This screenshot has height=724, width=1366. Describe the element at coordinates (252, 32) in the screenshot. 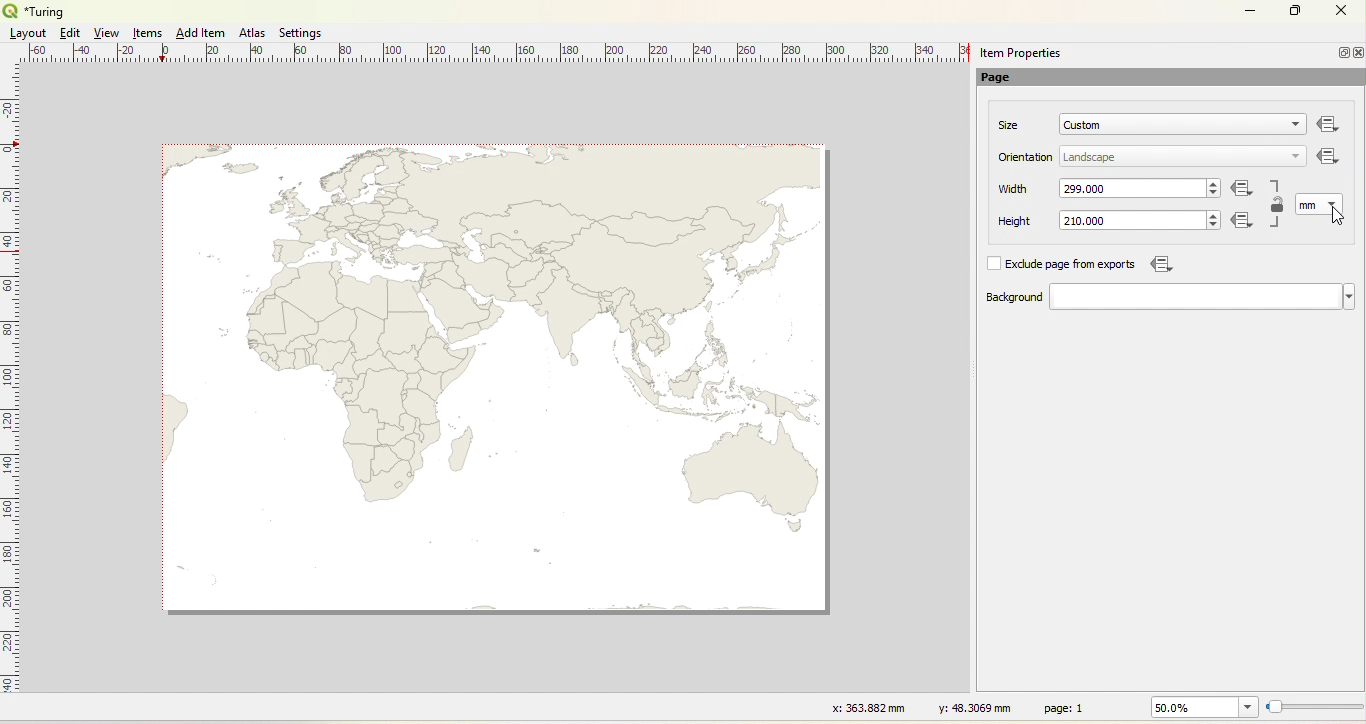

I see `Atlas` at that location.